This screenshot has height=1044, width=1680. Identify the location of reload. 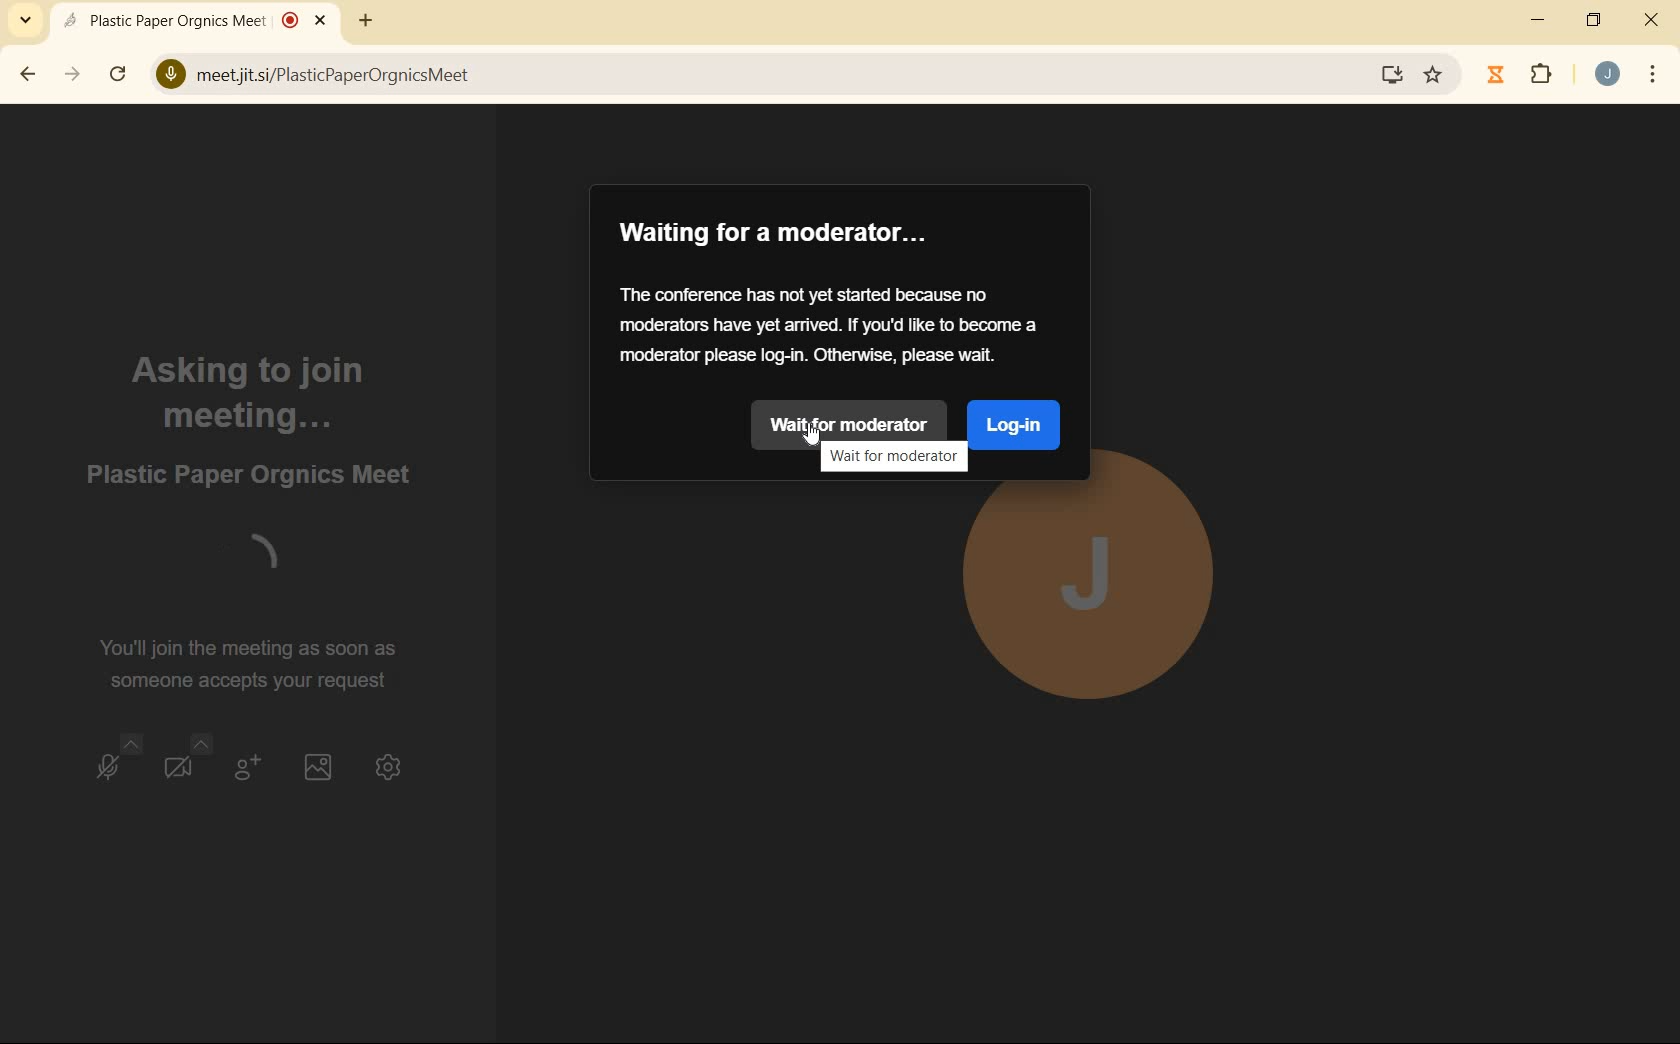
(118, 72).